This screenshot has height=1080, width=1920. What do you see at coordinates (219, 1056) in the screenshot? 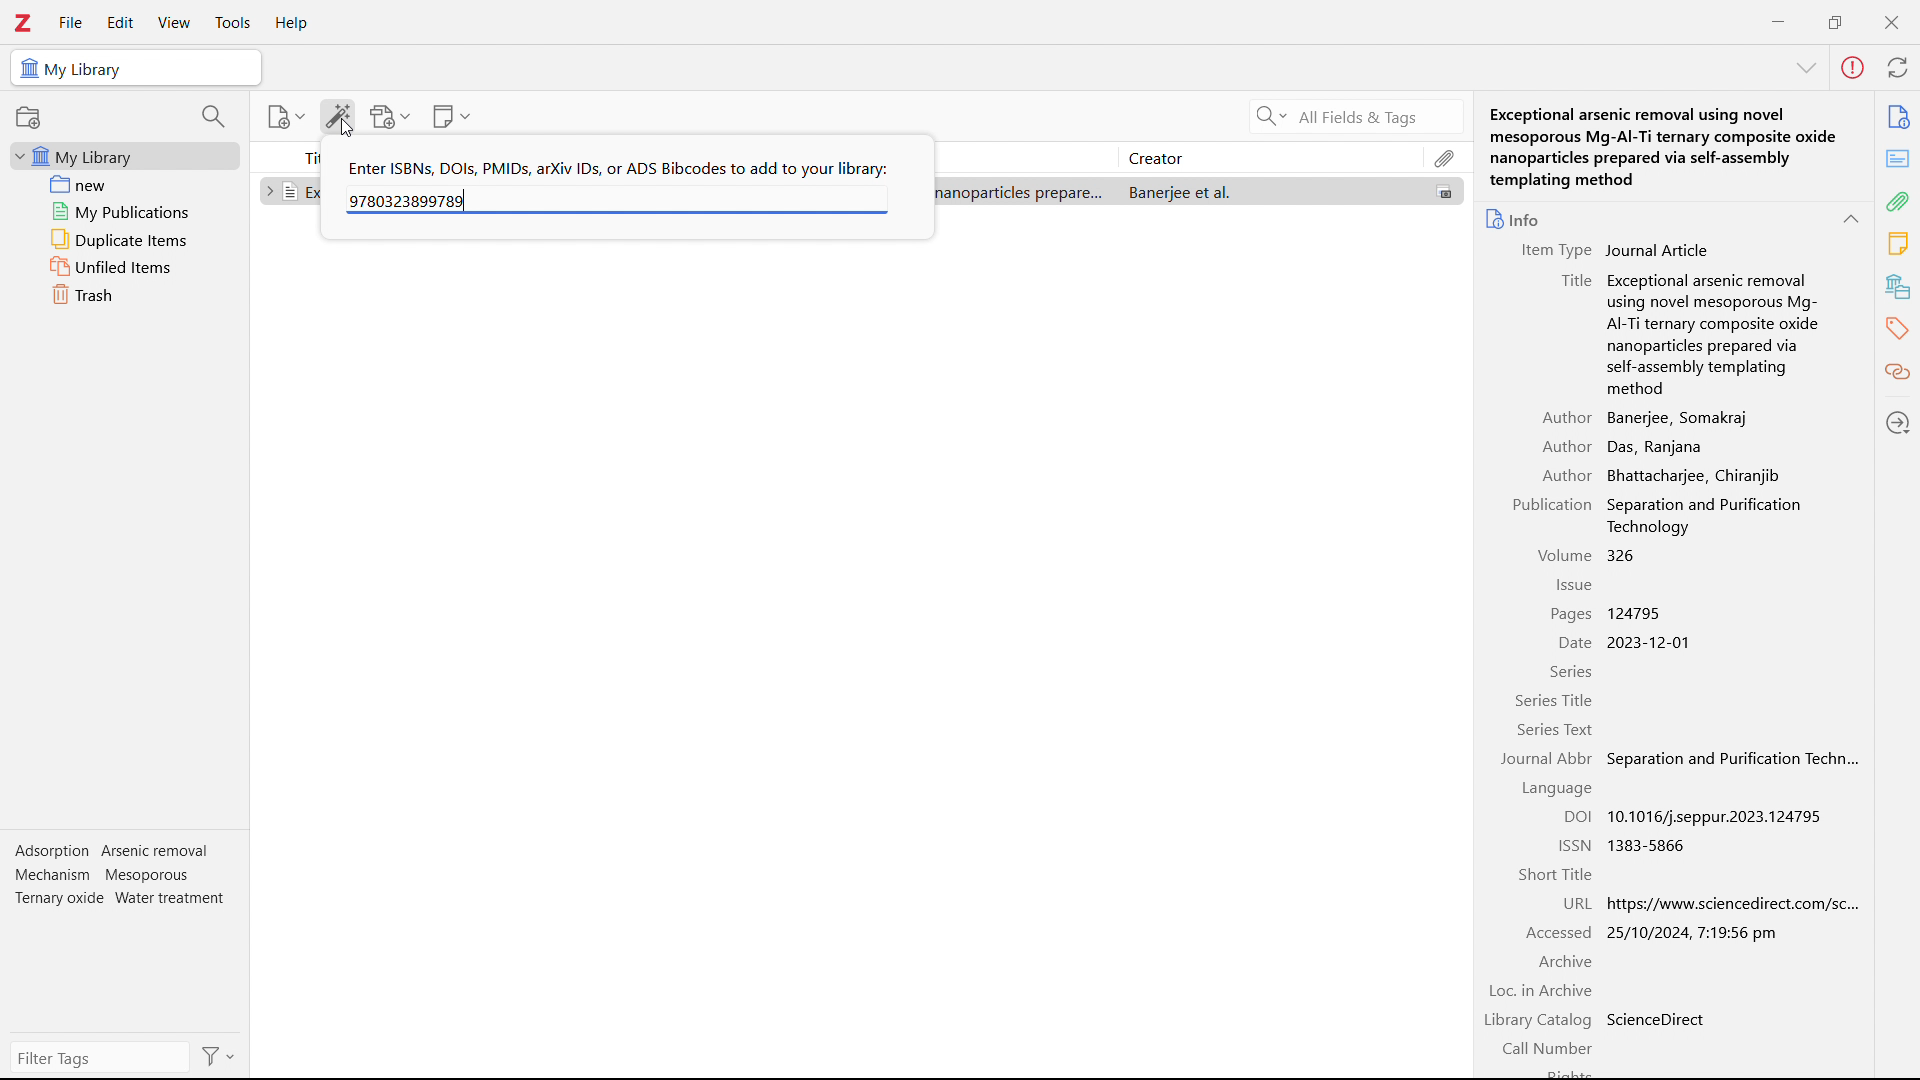
I see `actions` at bounding box center [219, 1056].